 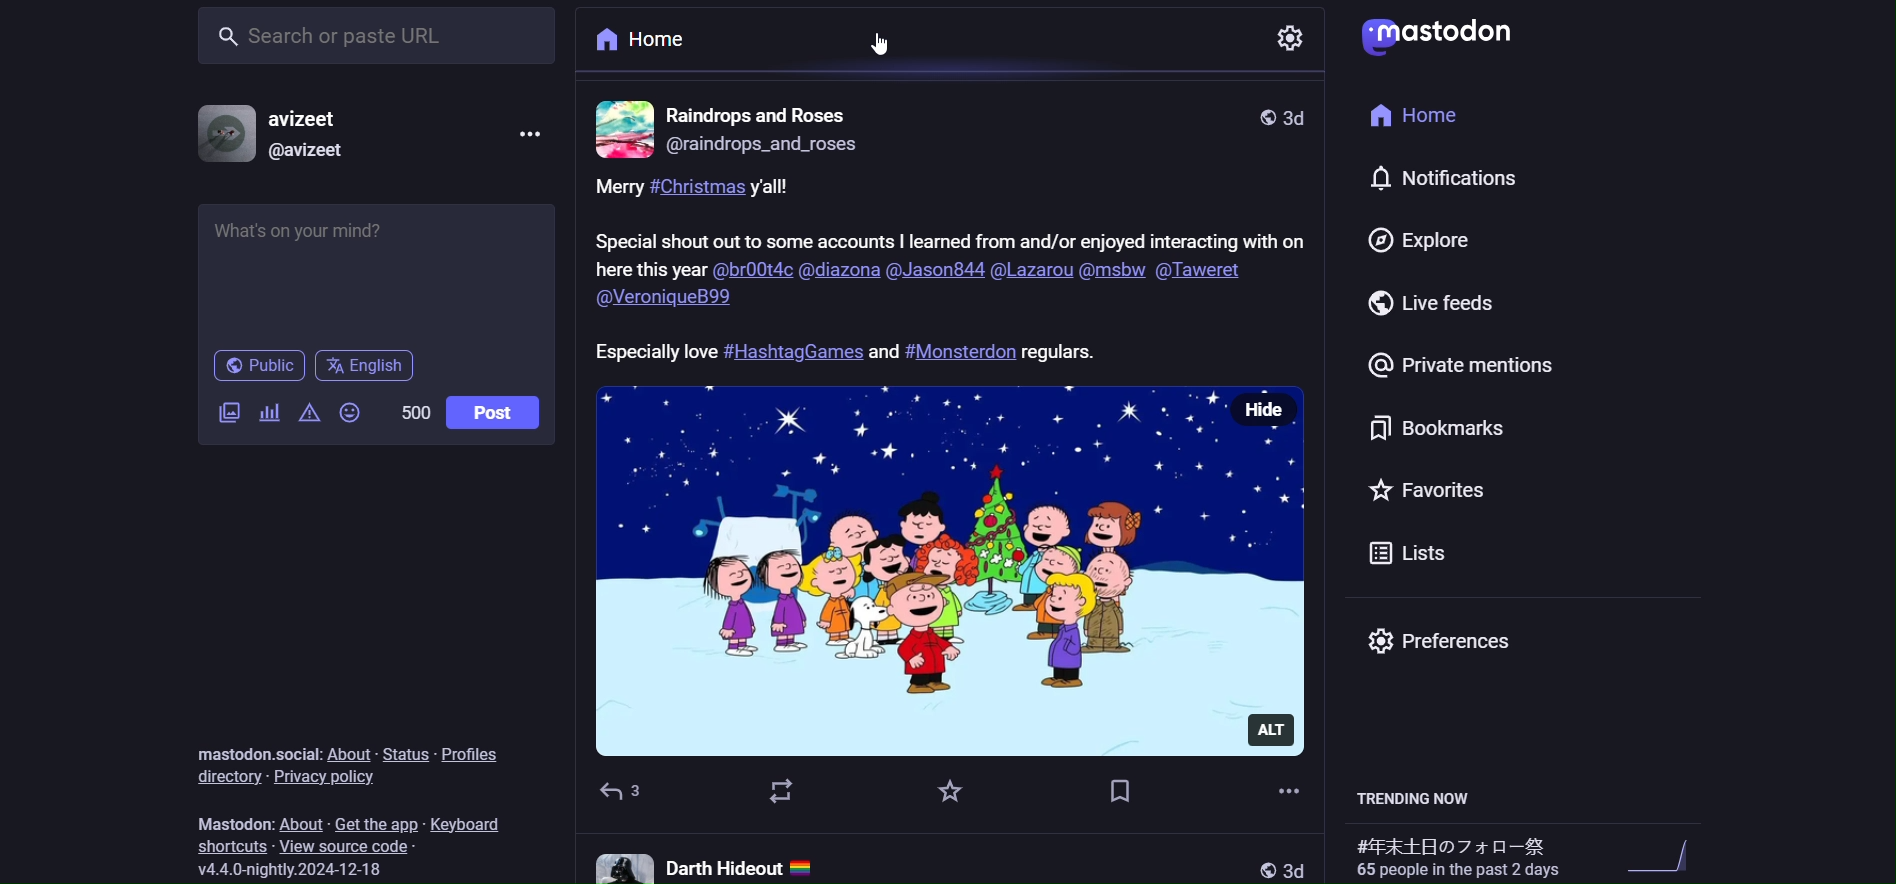 What do you see at coordinates (352, 412) in the screenshot?
I see `emoji` at bounding box center [352, 412].